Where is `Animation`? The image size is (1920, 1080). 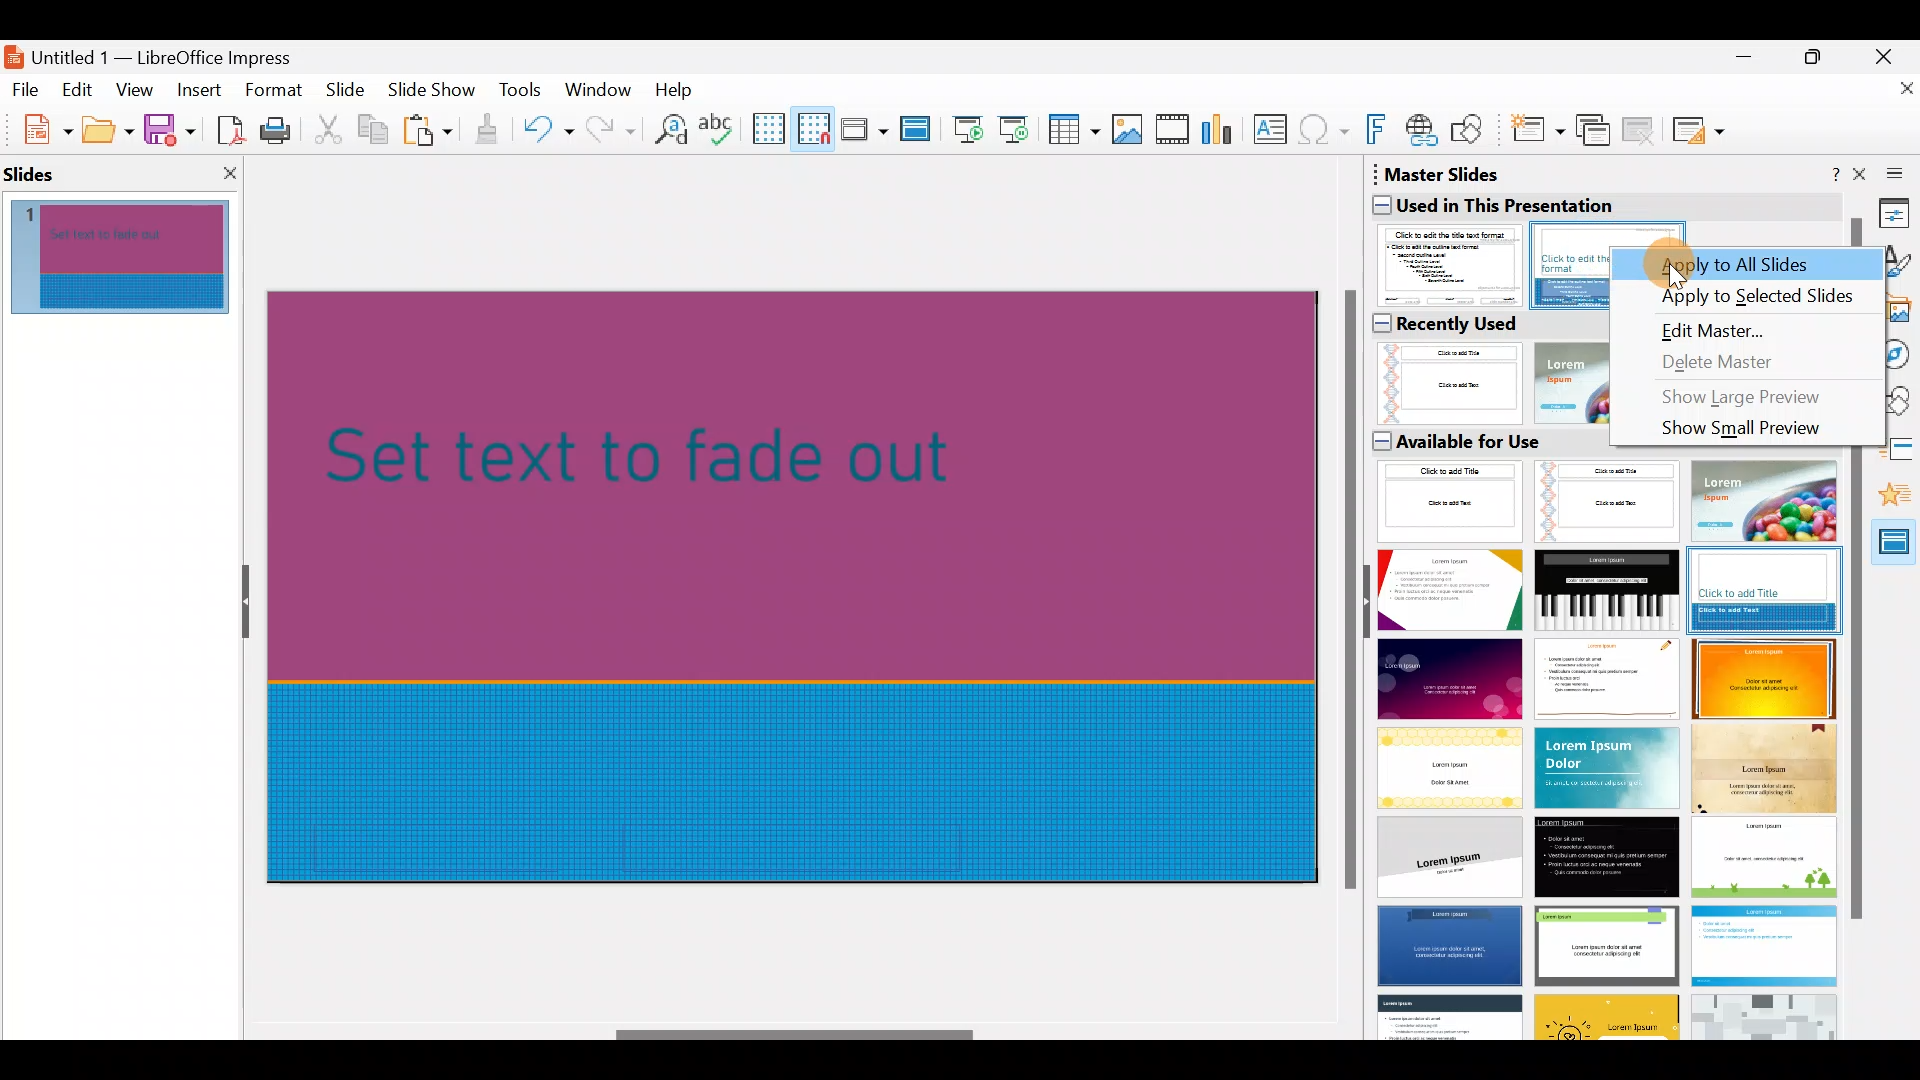
Animation is located at coordinates (1890, 501).